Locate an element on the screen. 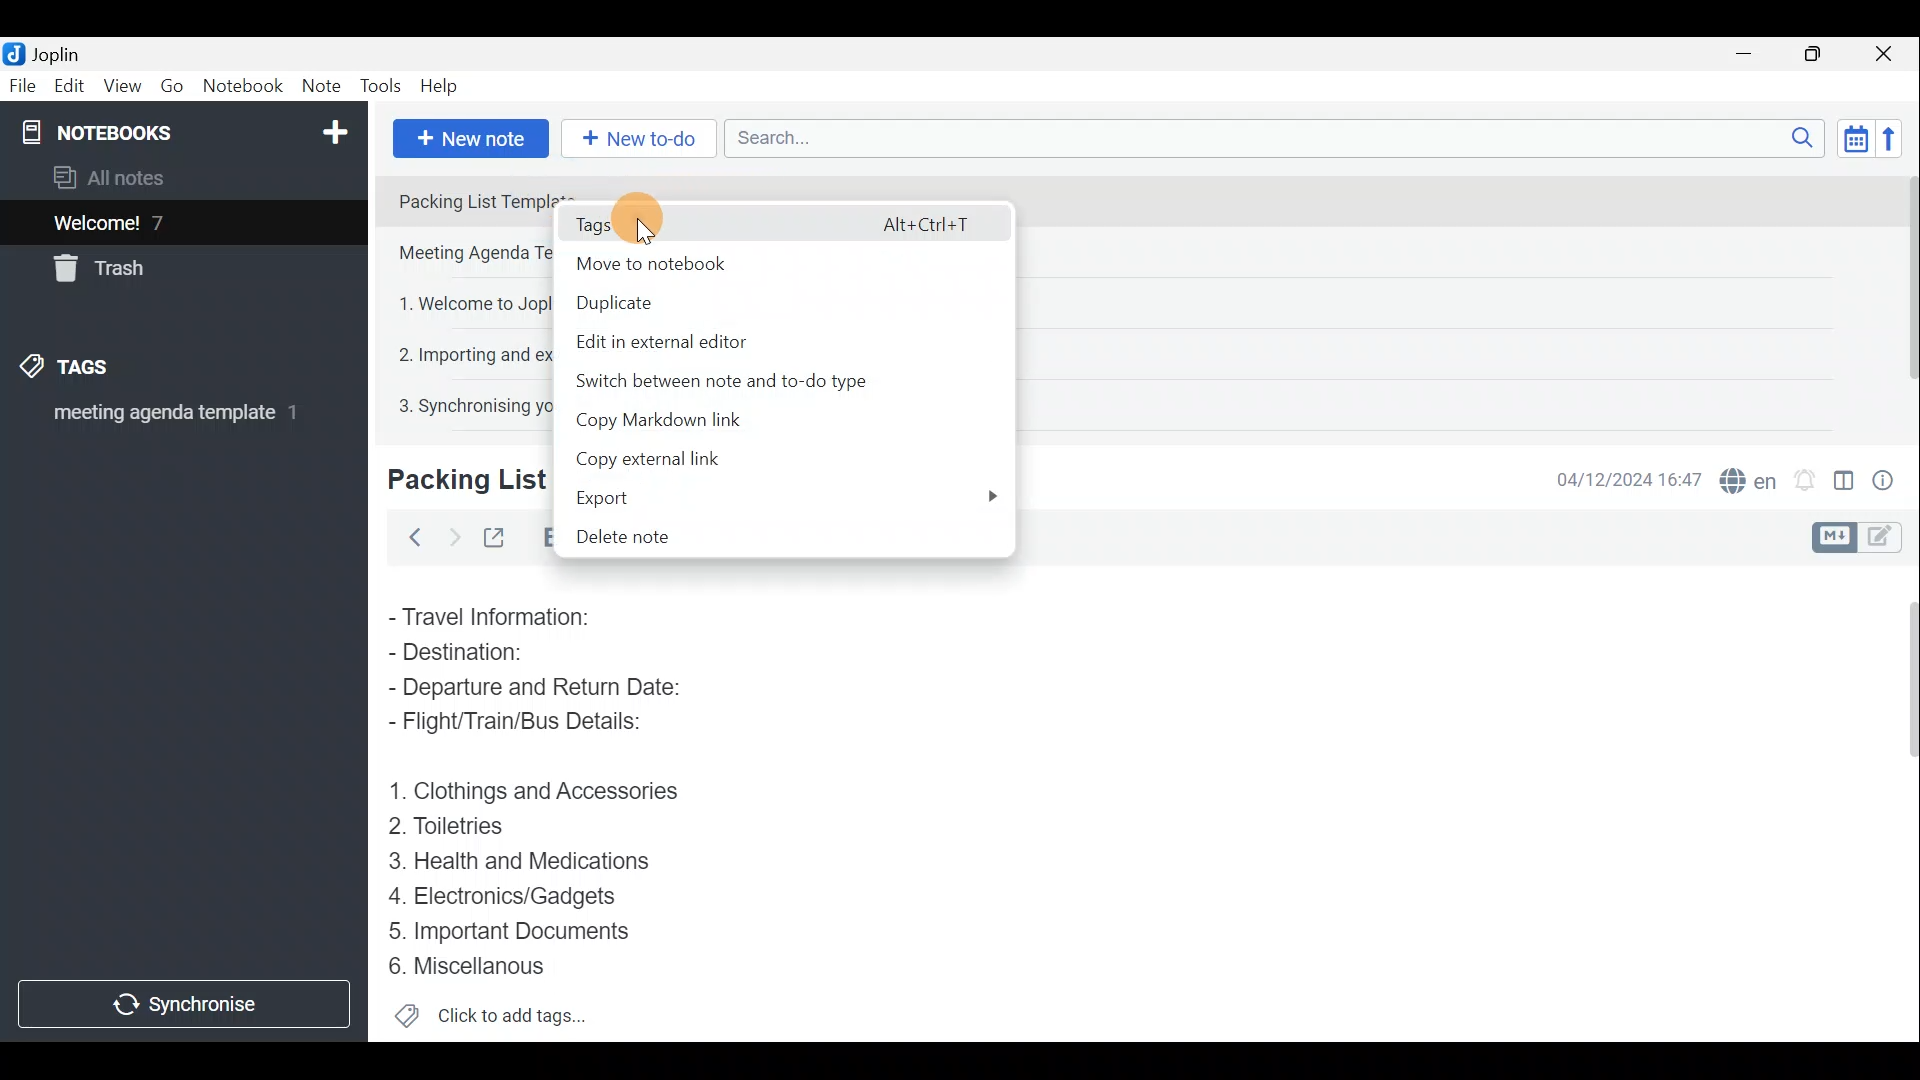 This screenshot has height=1080, width=1920. Notebook is located at coordinates (181, 130).